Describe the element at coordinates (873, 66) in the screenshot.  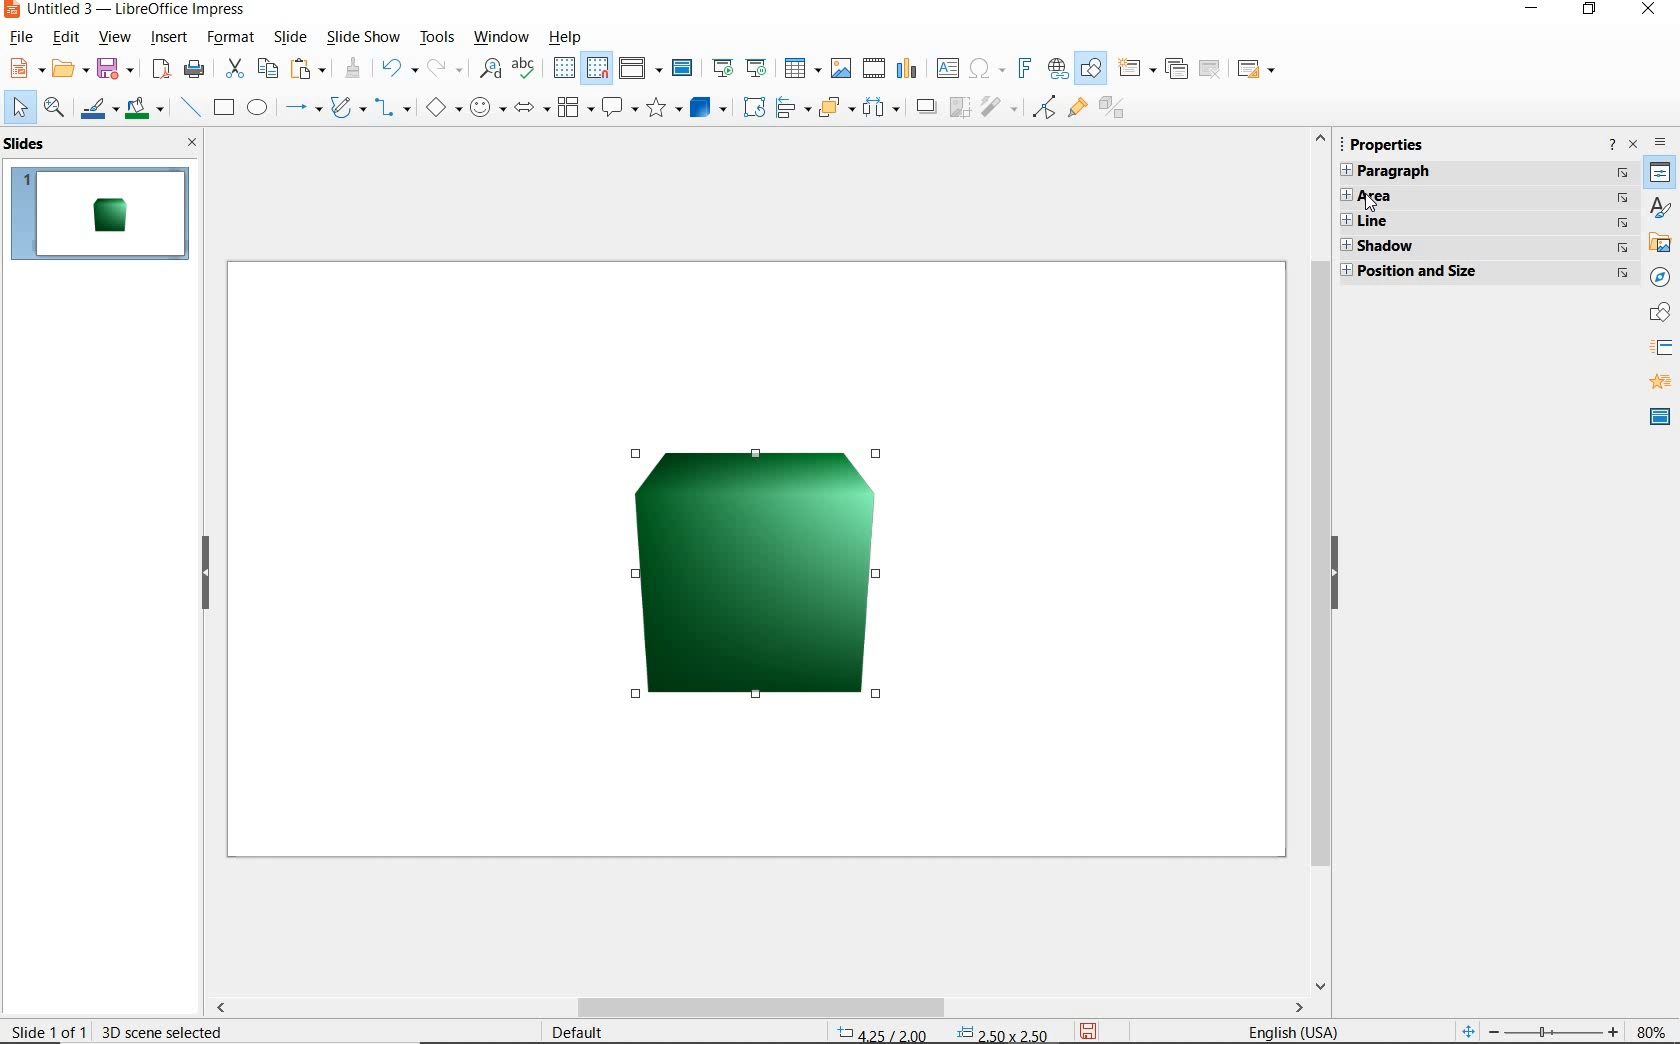
I see `insert audio or video` at that location.